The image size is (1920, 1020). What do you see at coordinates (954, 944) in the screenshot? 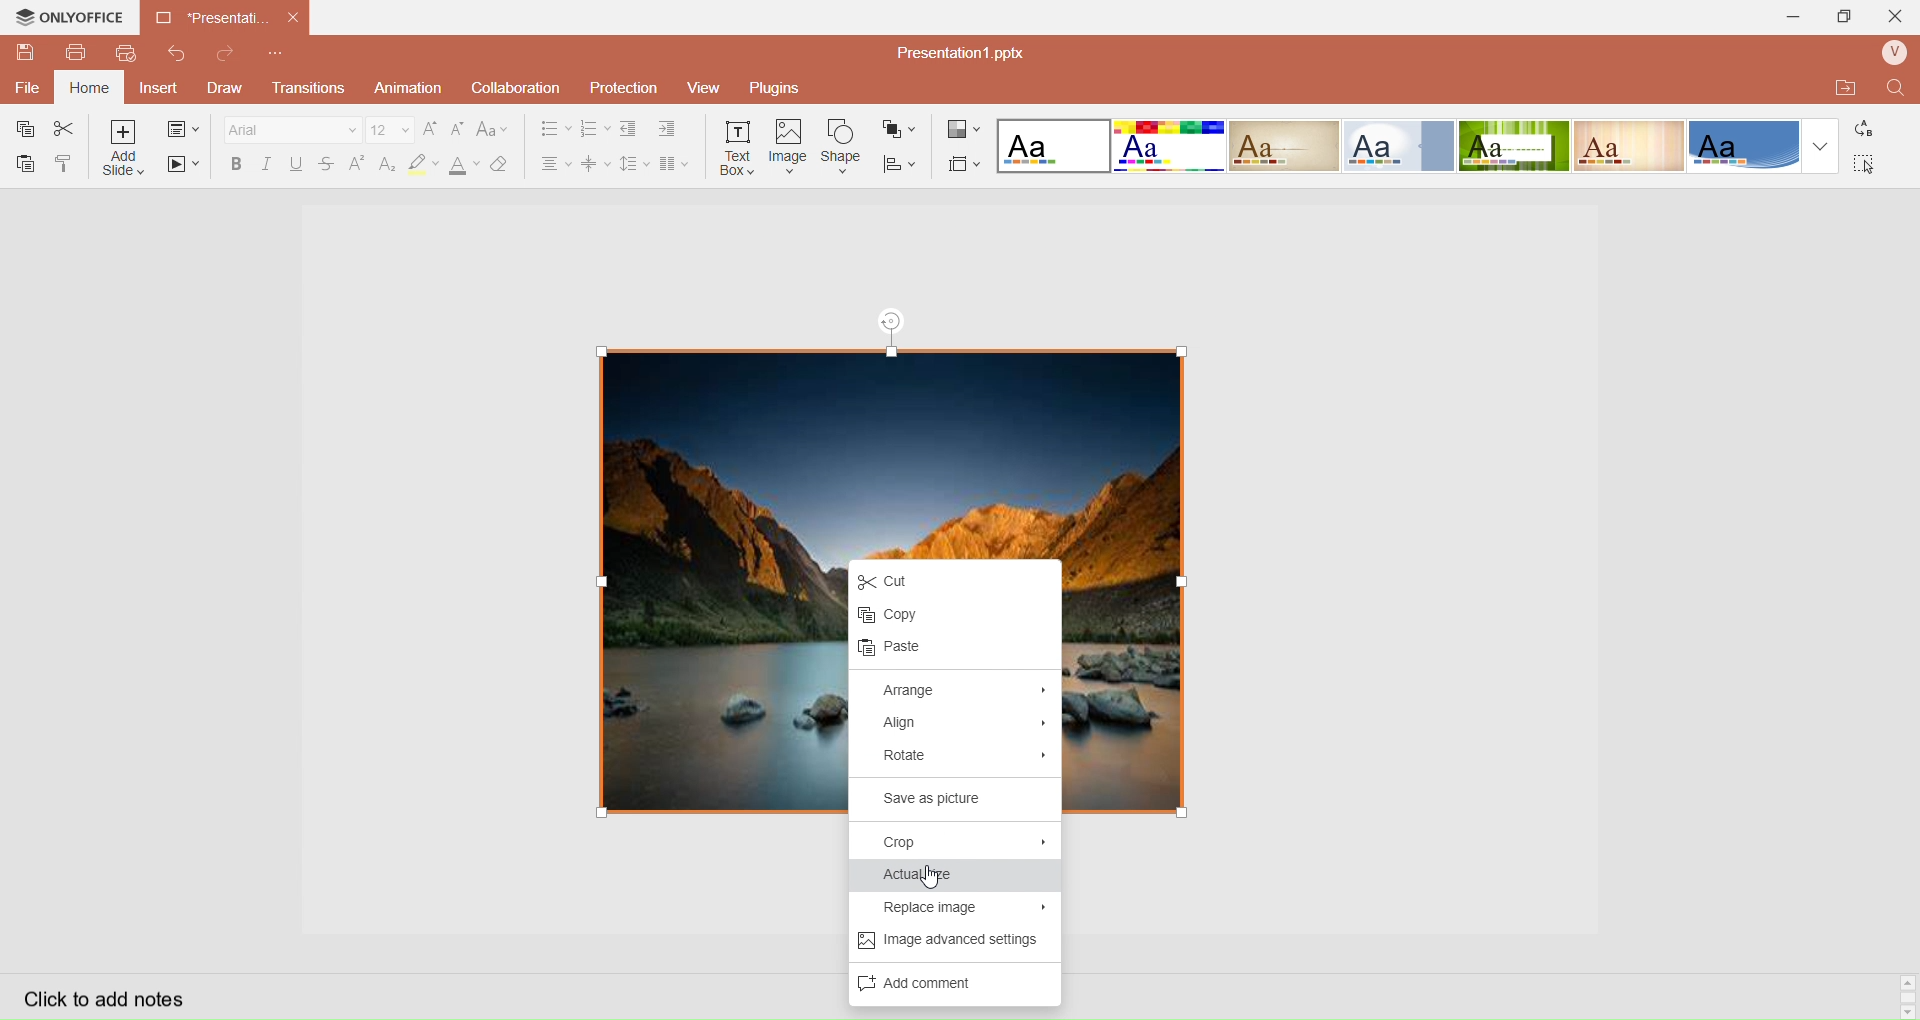
I see `Image advance settings ` at bounding box center [954, 944].